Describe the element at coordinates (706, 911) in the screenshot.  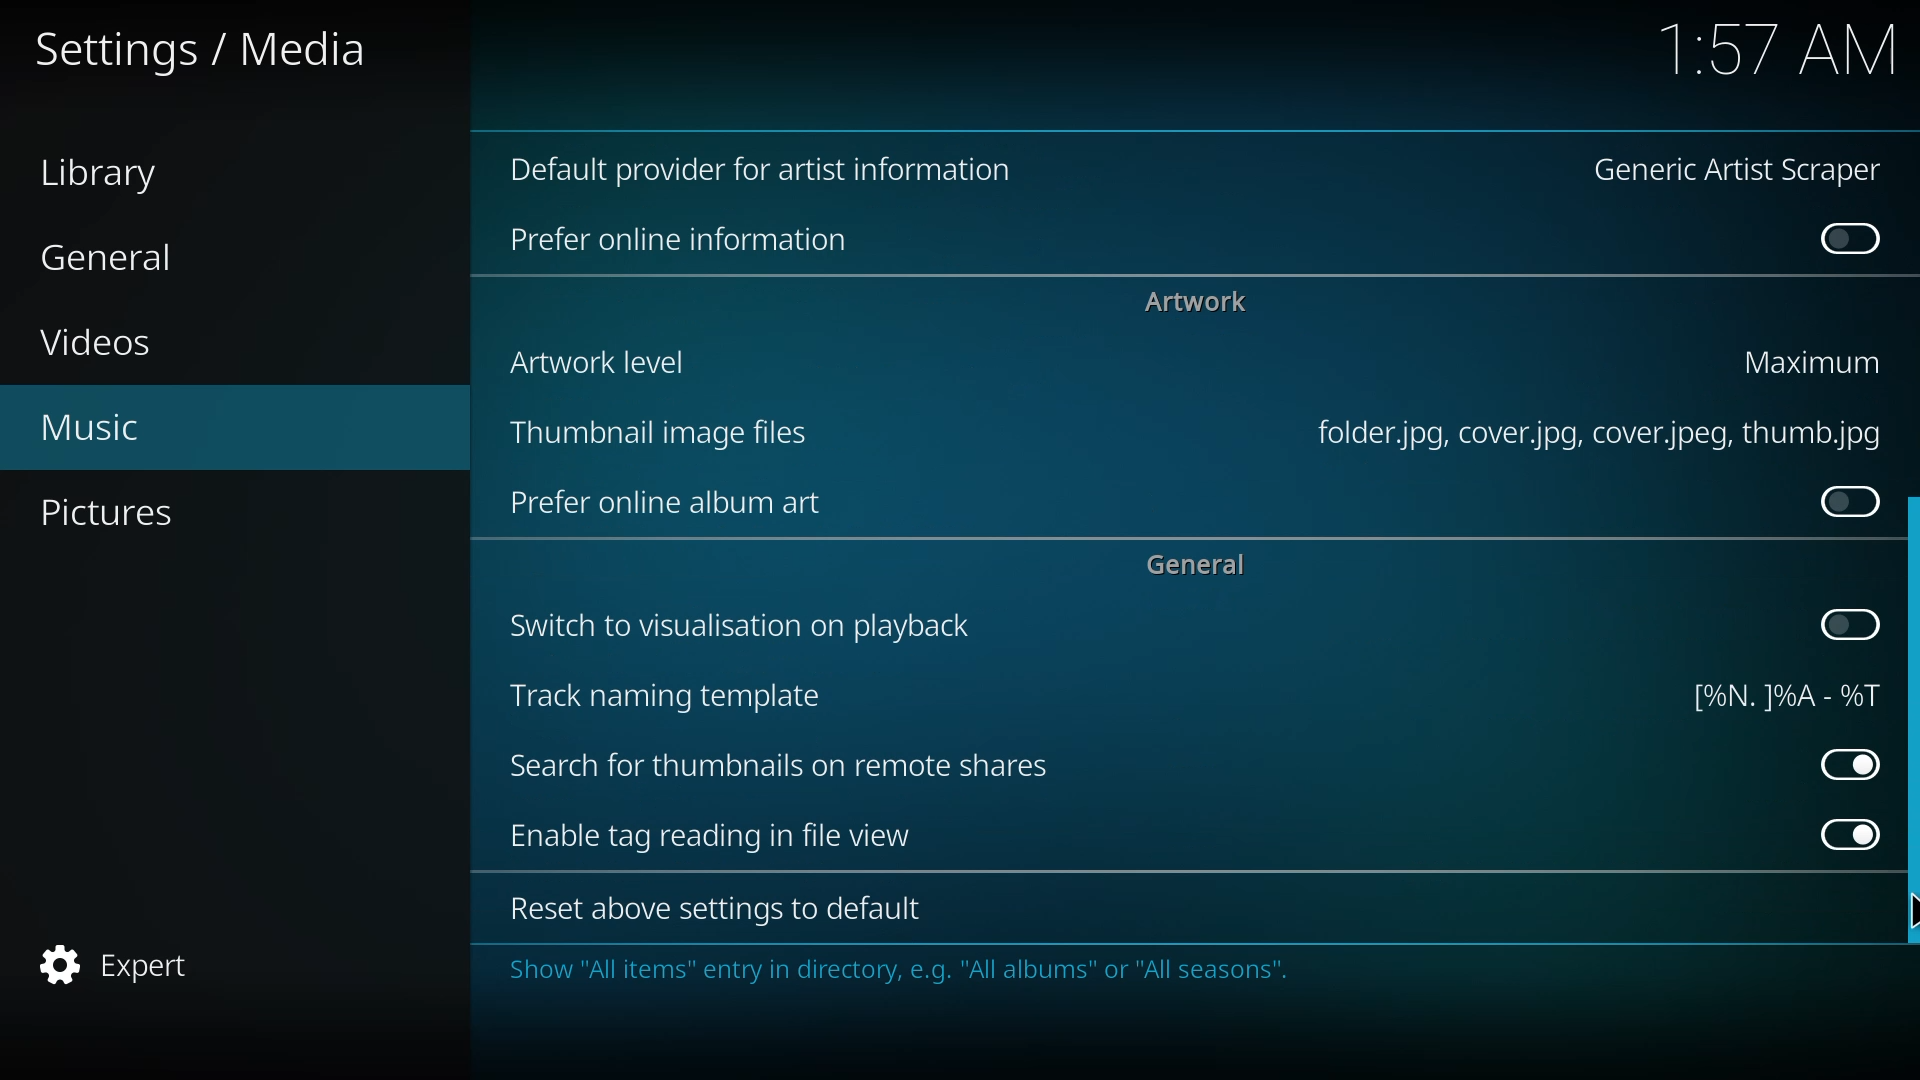
I see `reset to default` at that location.